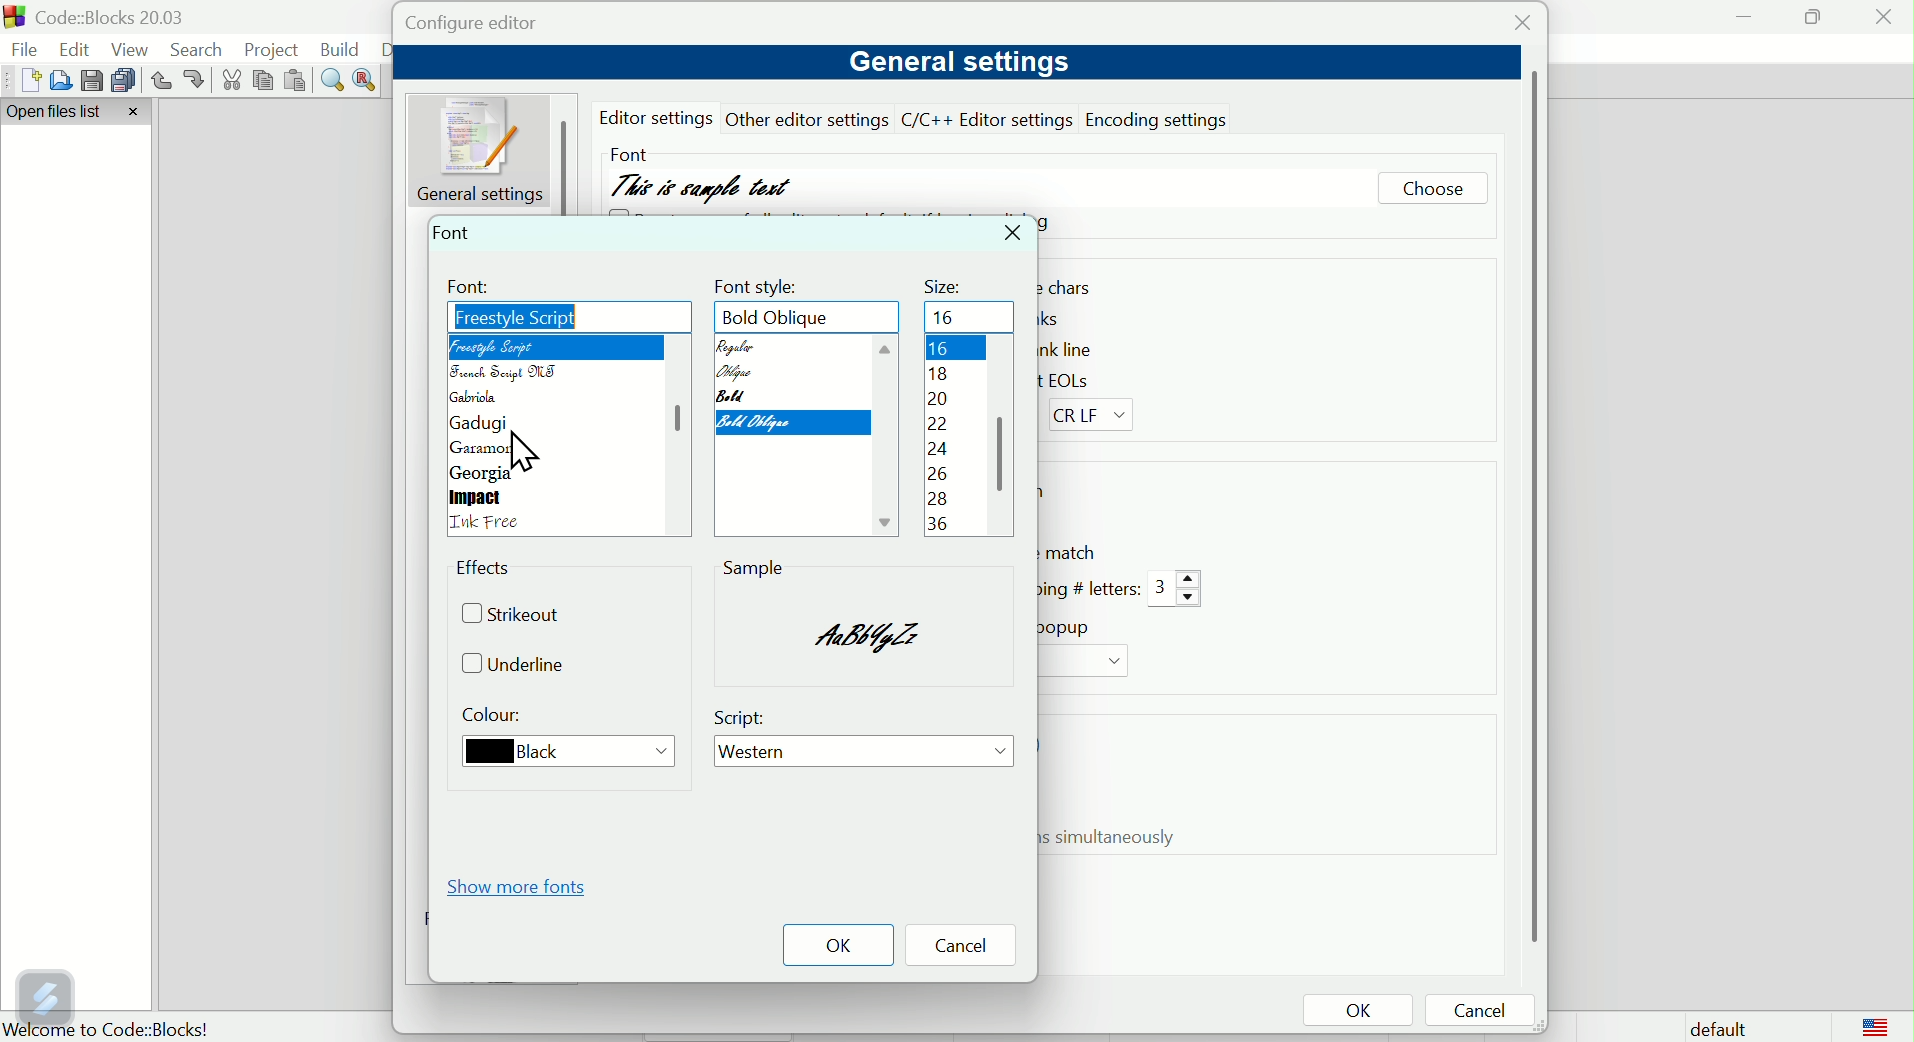  I want to click on 3, so click(1177, 590).